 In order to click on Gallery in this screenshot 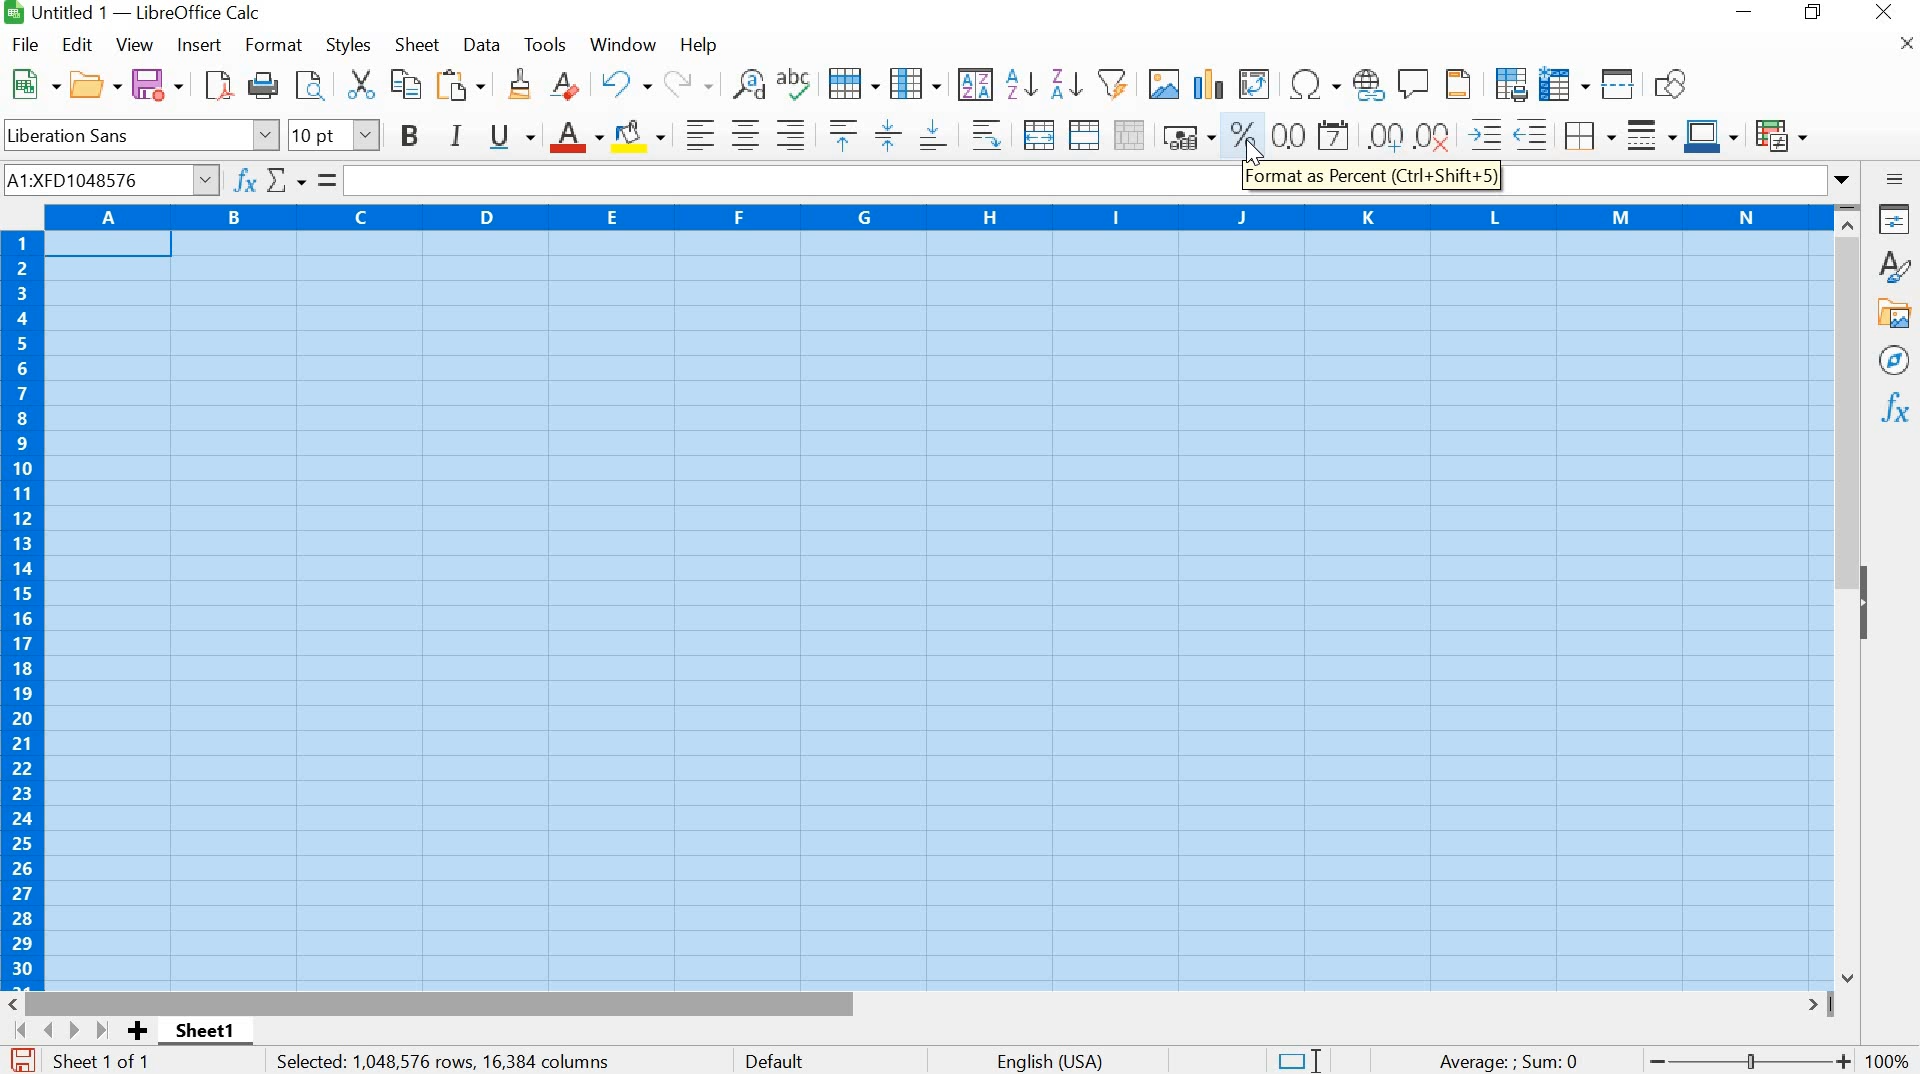, I will do `click(1896, 315)`.